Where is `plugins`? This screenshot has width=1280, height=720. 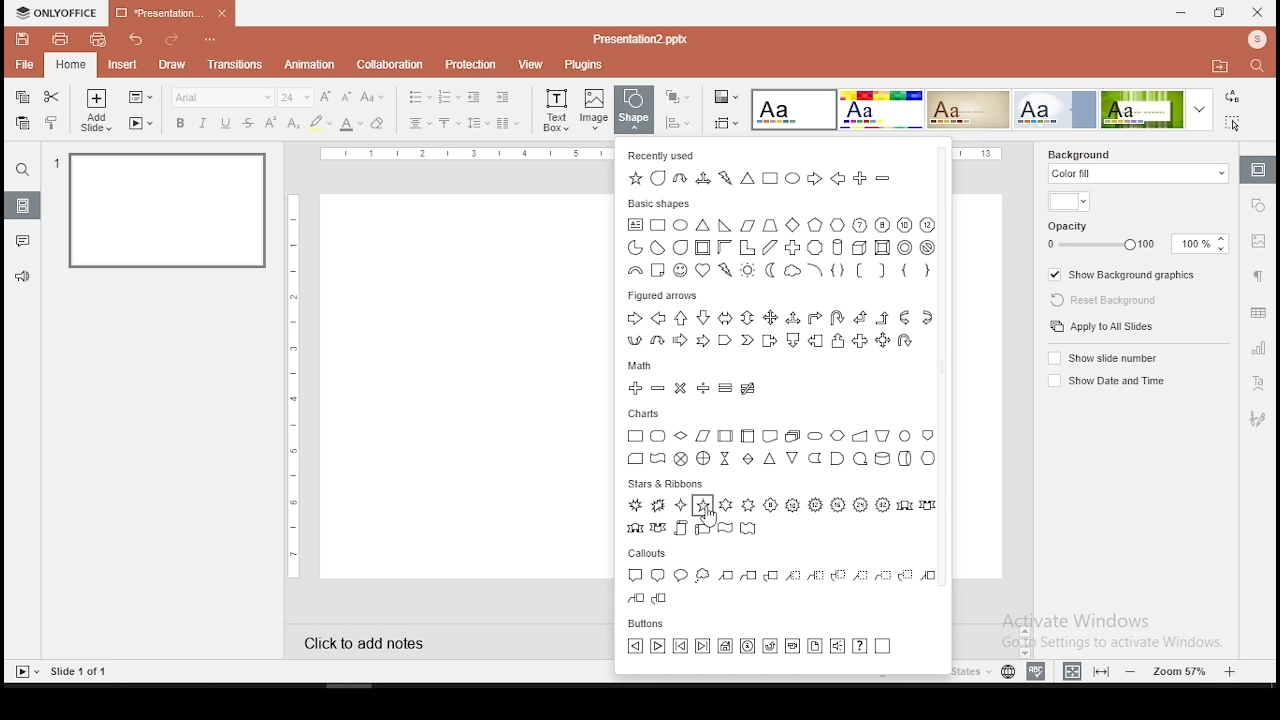 plugins is located at coordinates (584, 66).